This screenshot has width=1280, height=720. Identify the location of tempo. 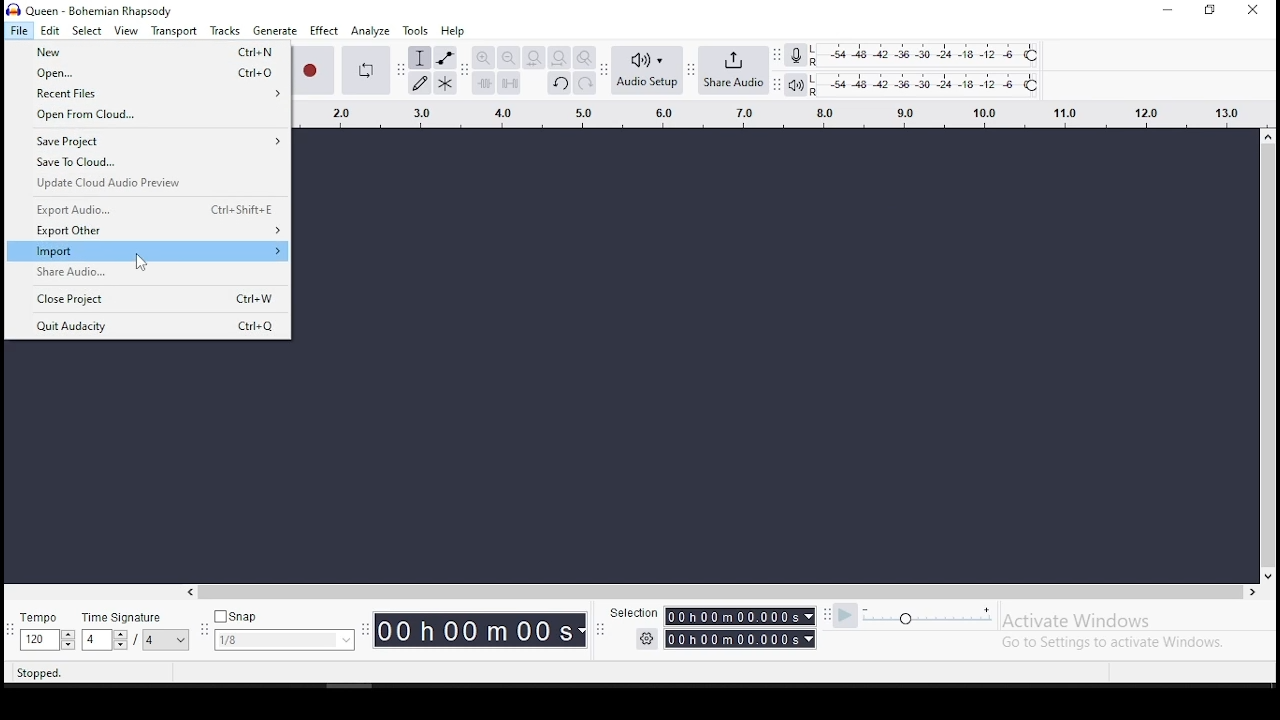
(47, 632).